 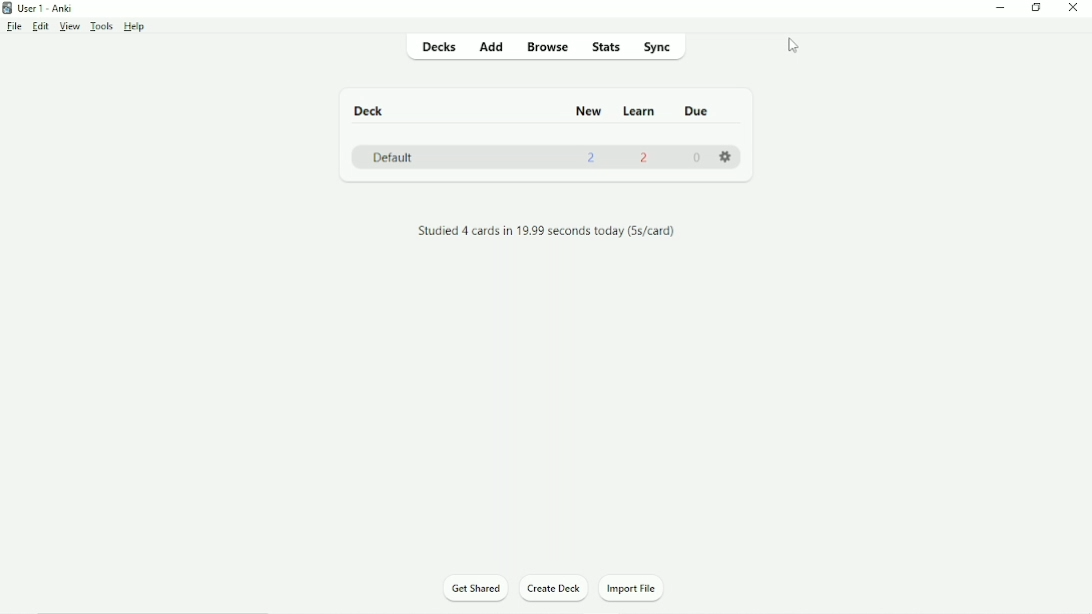 I want to click on 2, so click(x=592, y=160).